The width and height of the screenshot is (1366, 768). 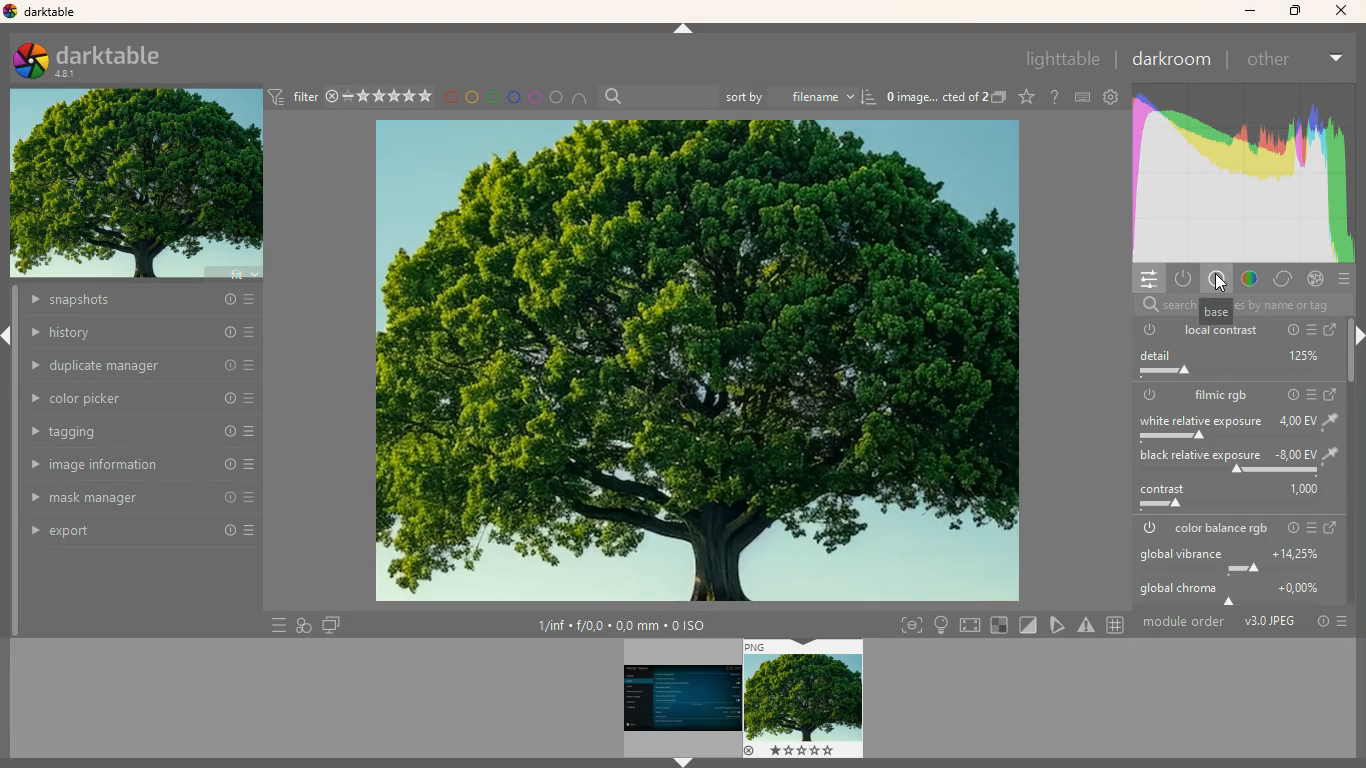 What do you see at coordinates (1334, 529) in the screenshot?
I see `change` at bounding box center [1334, 529].